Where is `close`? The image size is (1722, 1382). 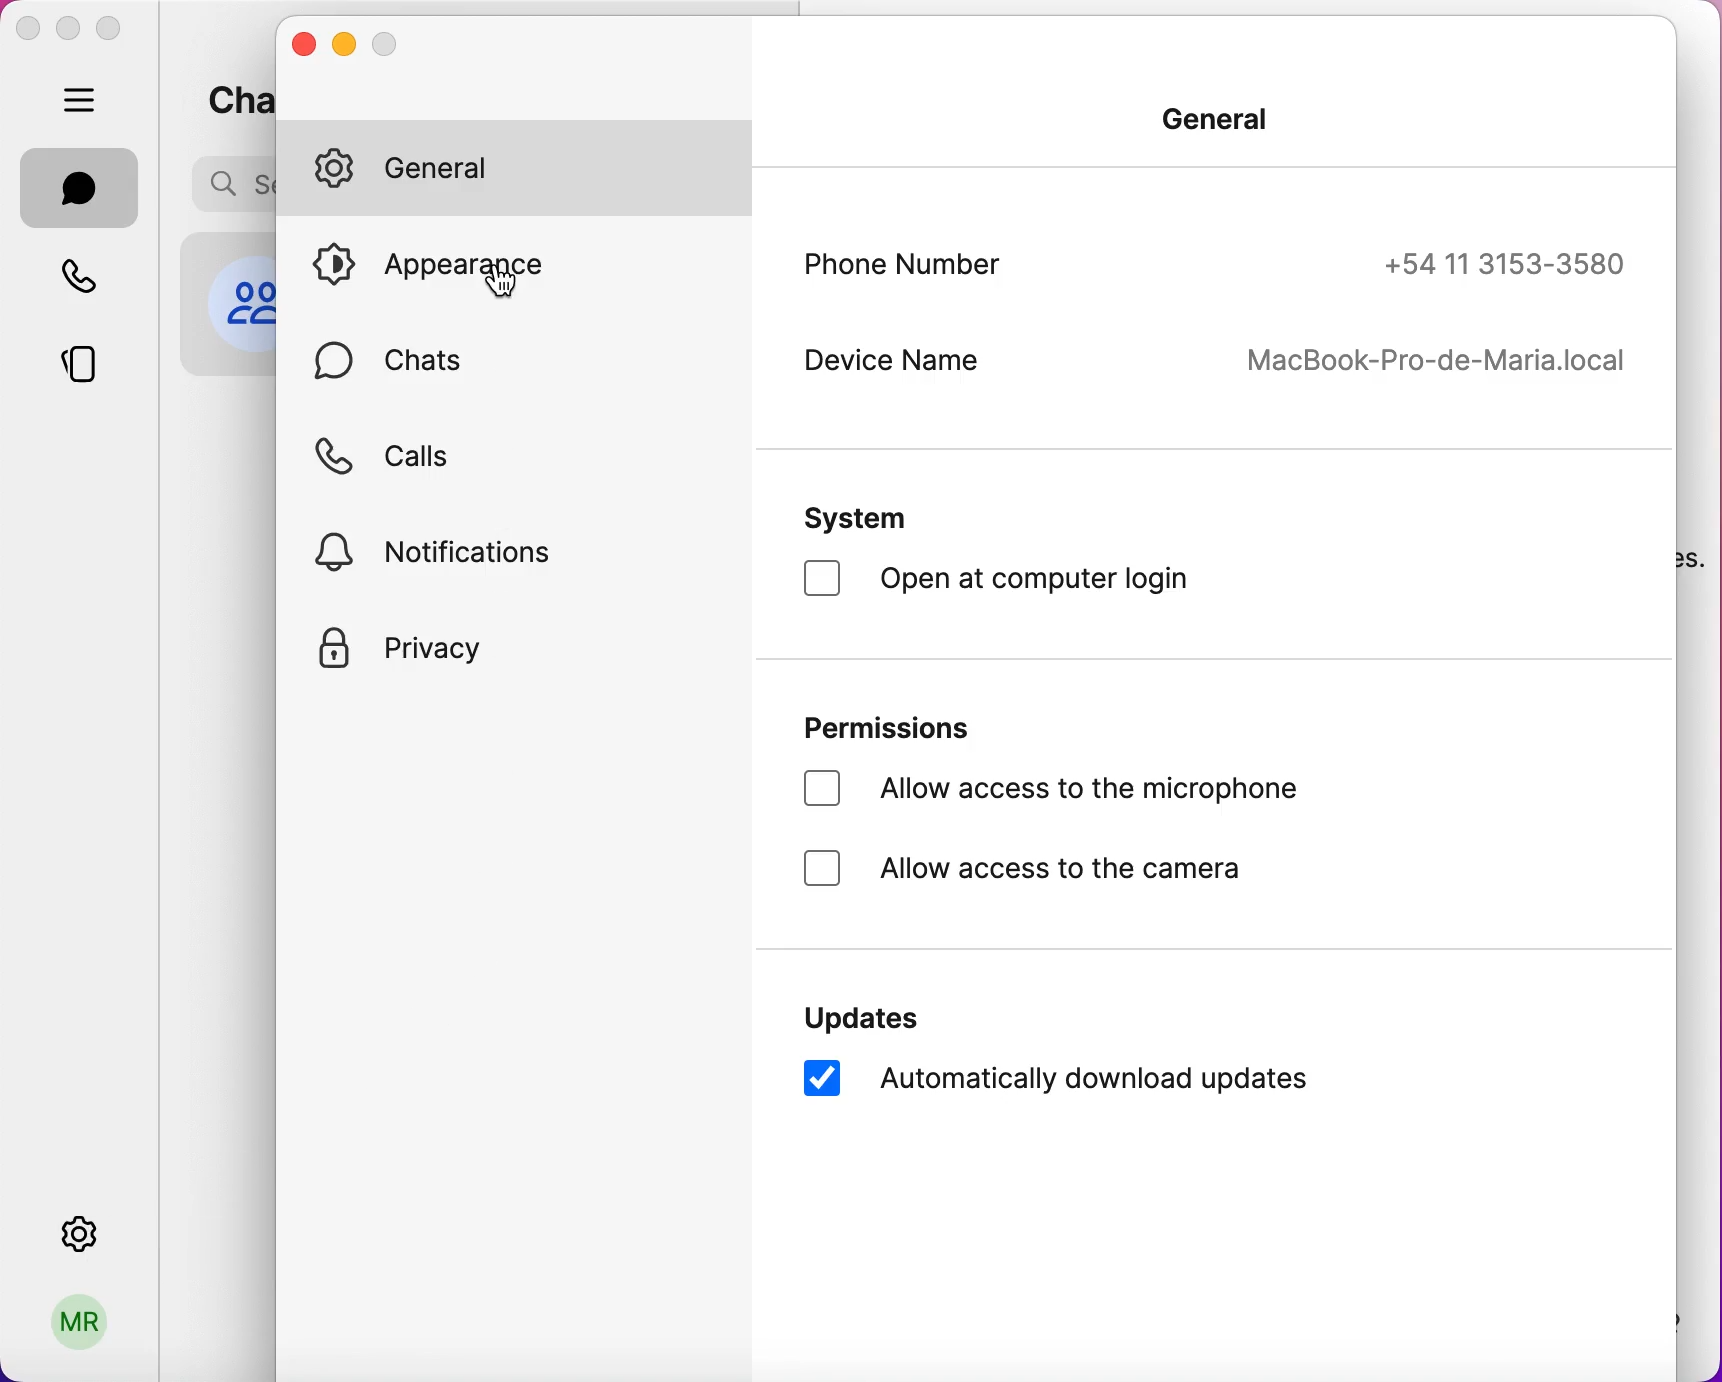
close is located at coordinates (28, 26).